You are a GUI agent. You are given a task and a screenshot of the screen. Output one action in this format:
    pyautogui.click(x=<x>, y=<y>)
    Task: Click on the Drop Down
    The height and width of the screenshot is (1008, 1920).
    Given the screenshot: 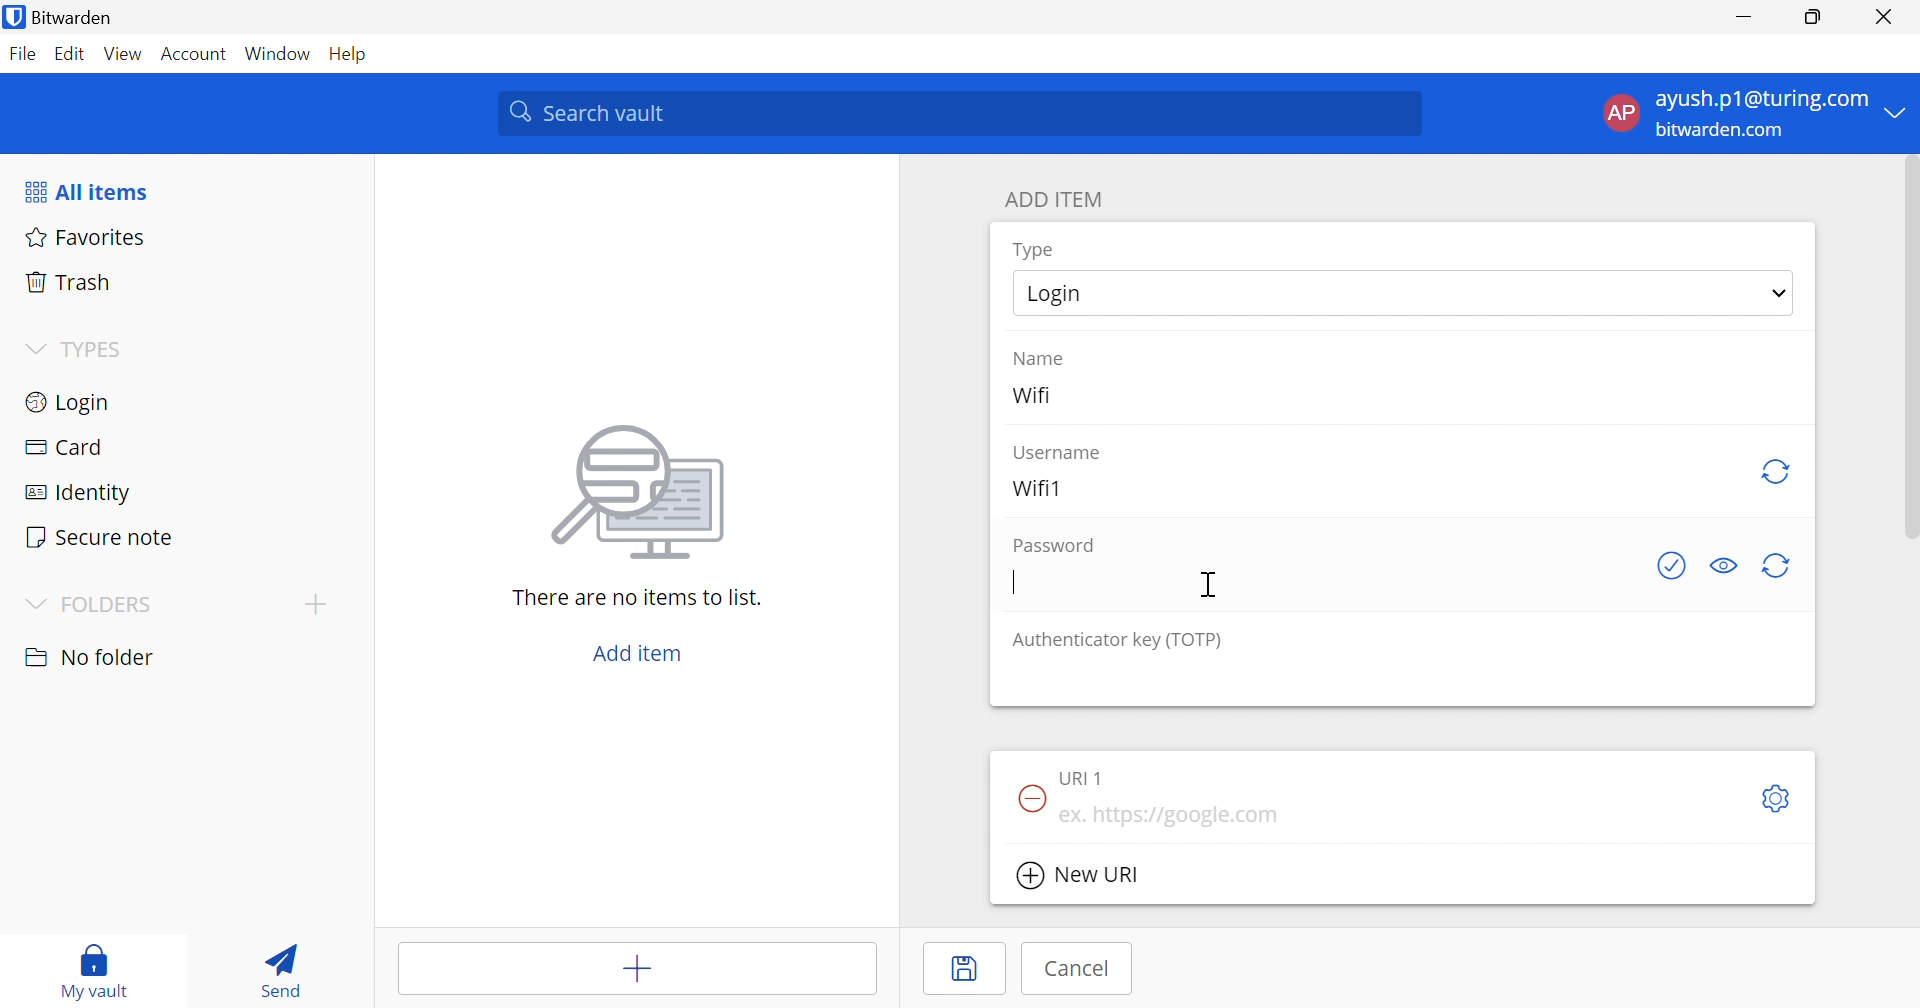 What is the action you would take?
    pyautogui.click(x=1897, y=111)
    